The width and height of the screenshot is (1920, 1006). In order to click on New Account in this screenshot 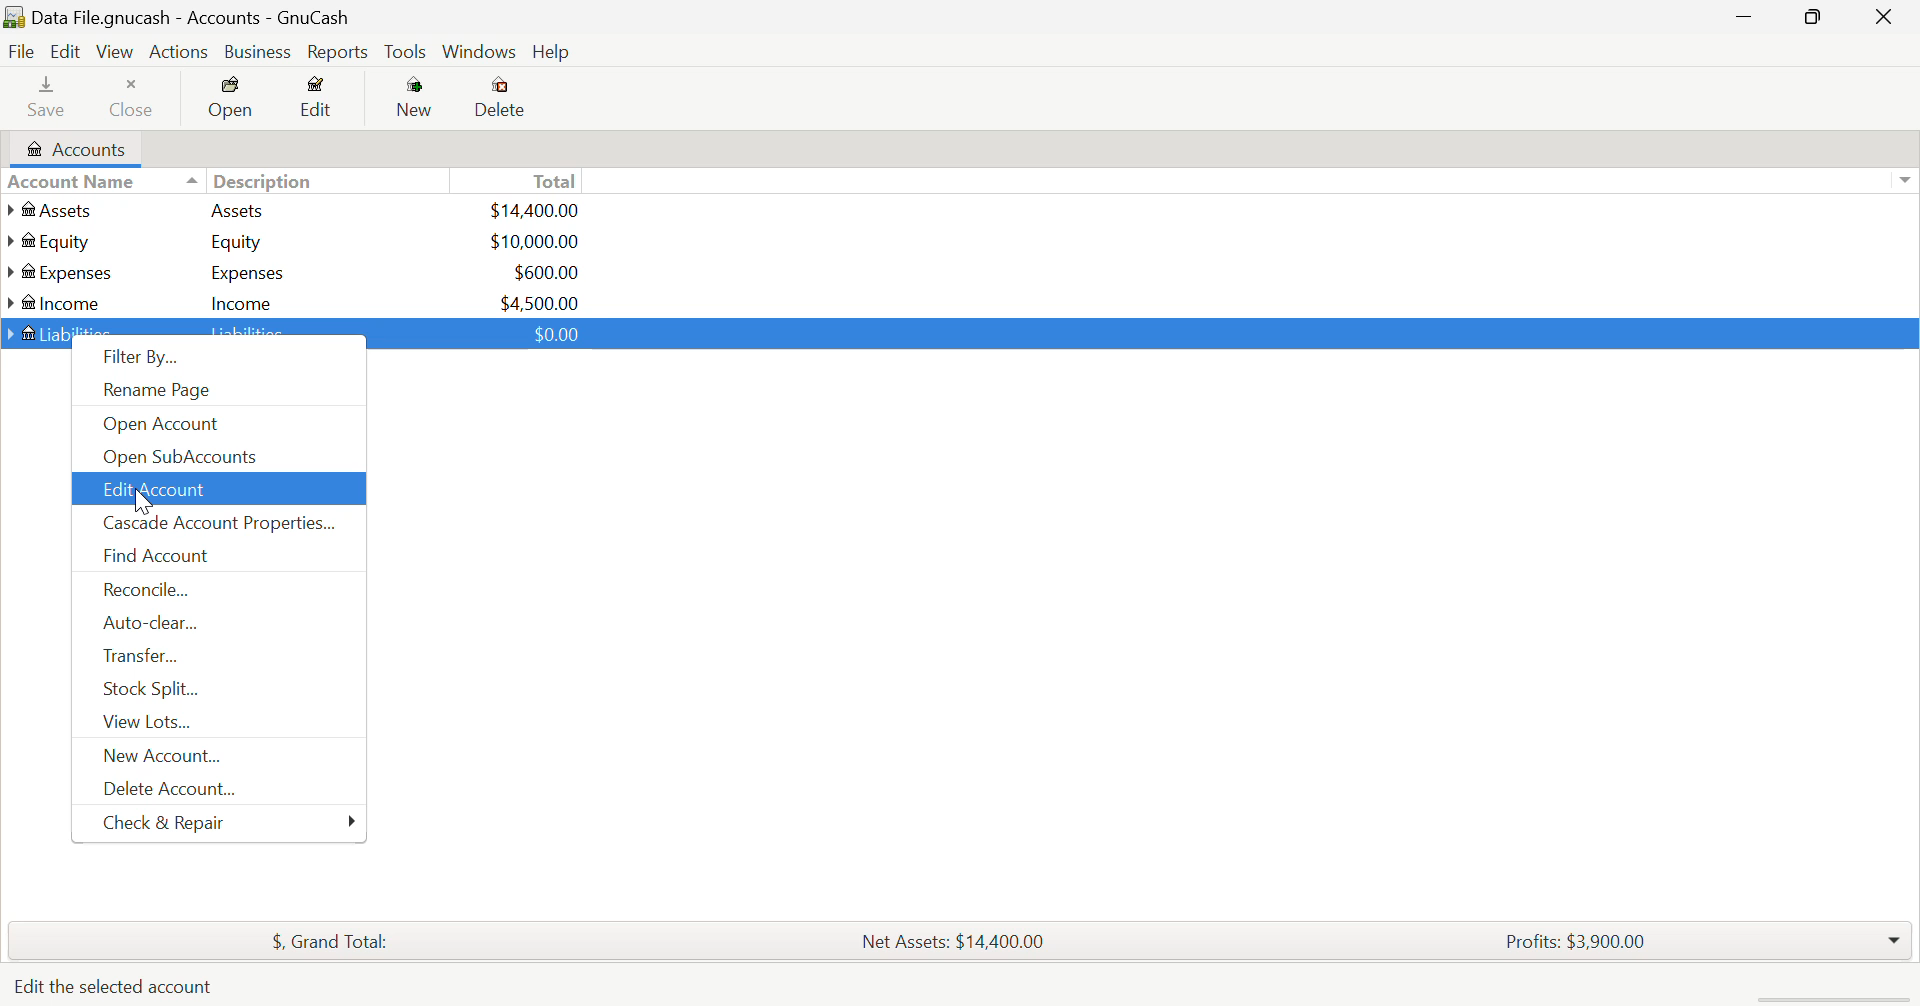, I will do `click(217, 756)`.